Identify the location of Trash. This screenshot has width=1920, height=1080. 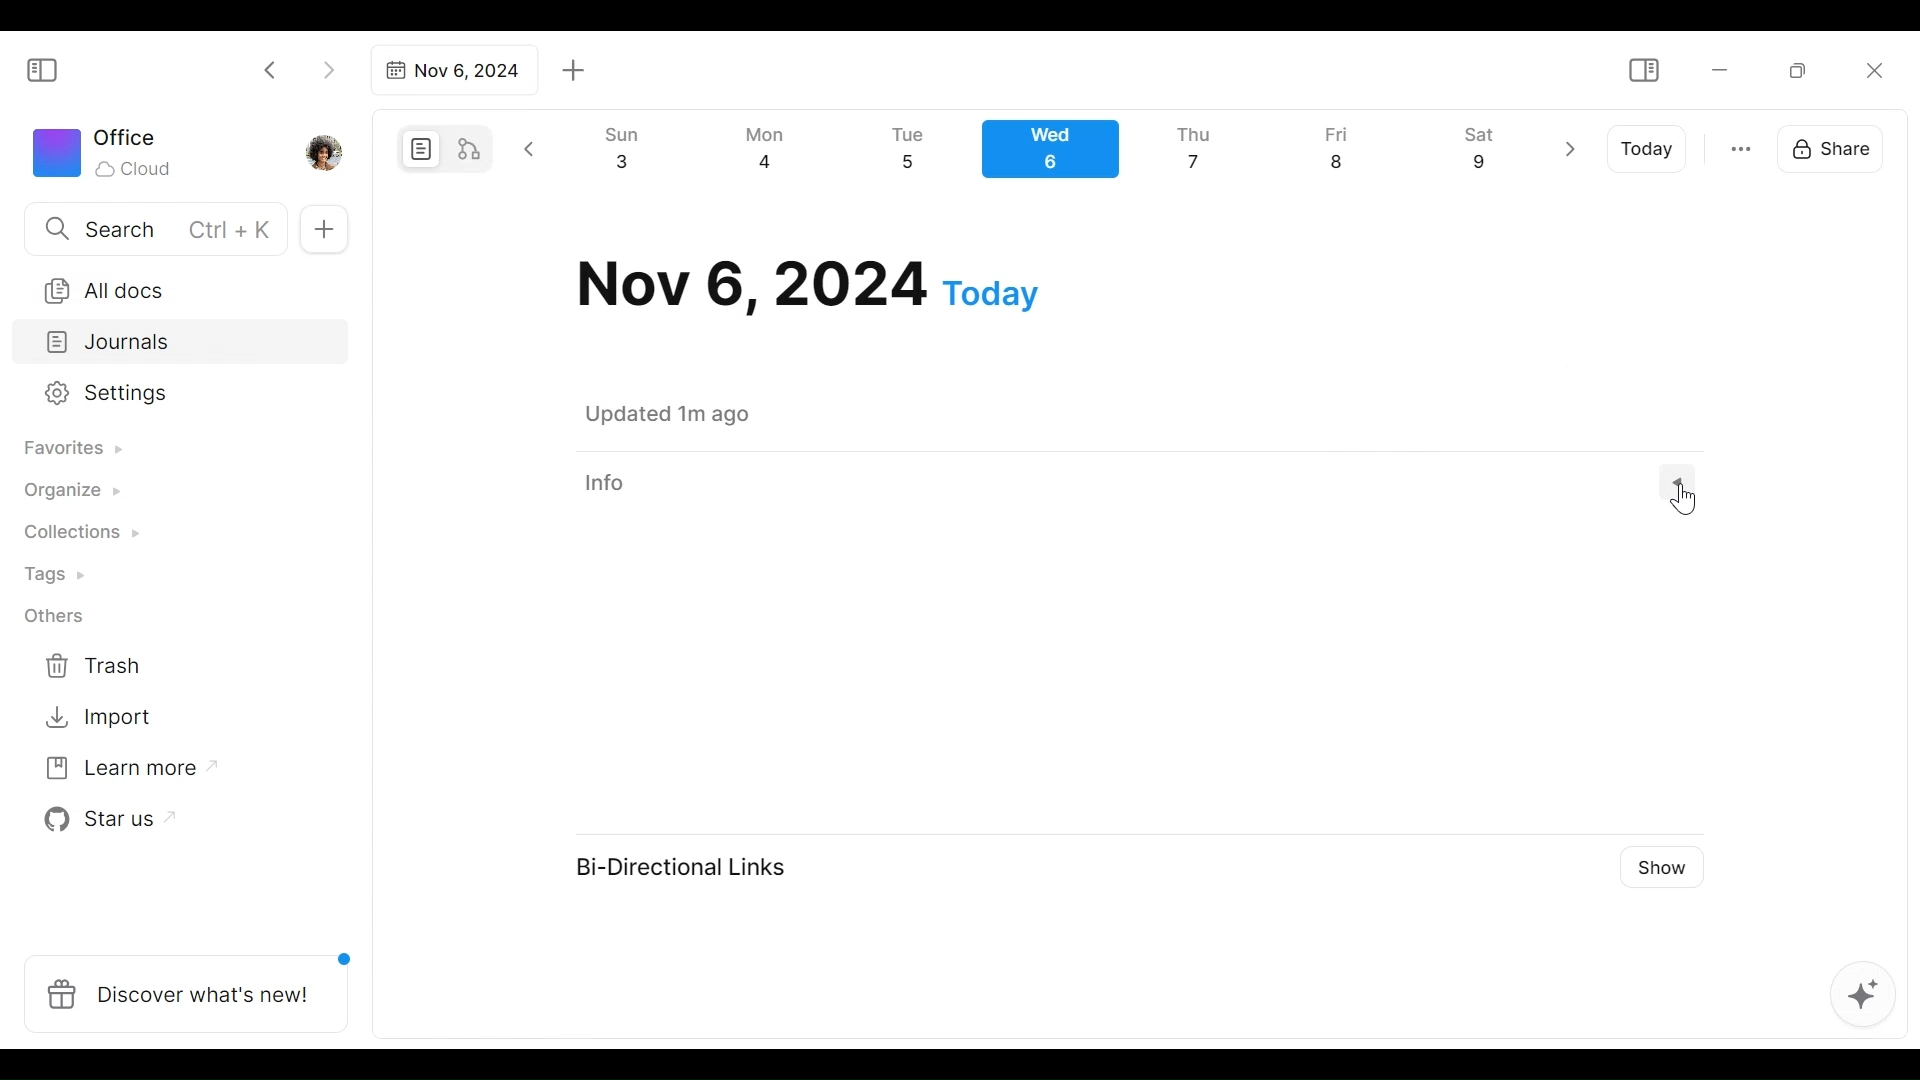
(95, 666).